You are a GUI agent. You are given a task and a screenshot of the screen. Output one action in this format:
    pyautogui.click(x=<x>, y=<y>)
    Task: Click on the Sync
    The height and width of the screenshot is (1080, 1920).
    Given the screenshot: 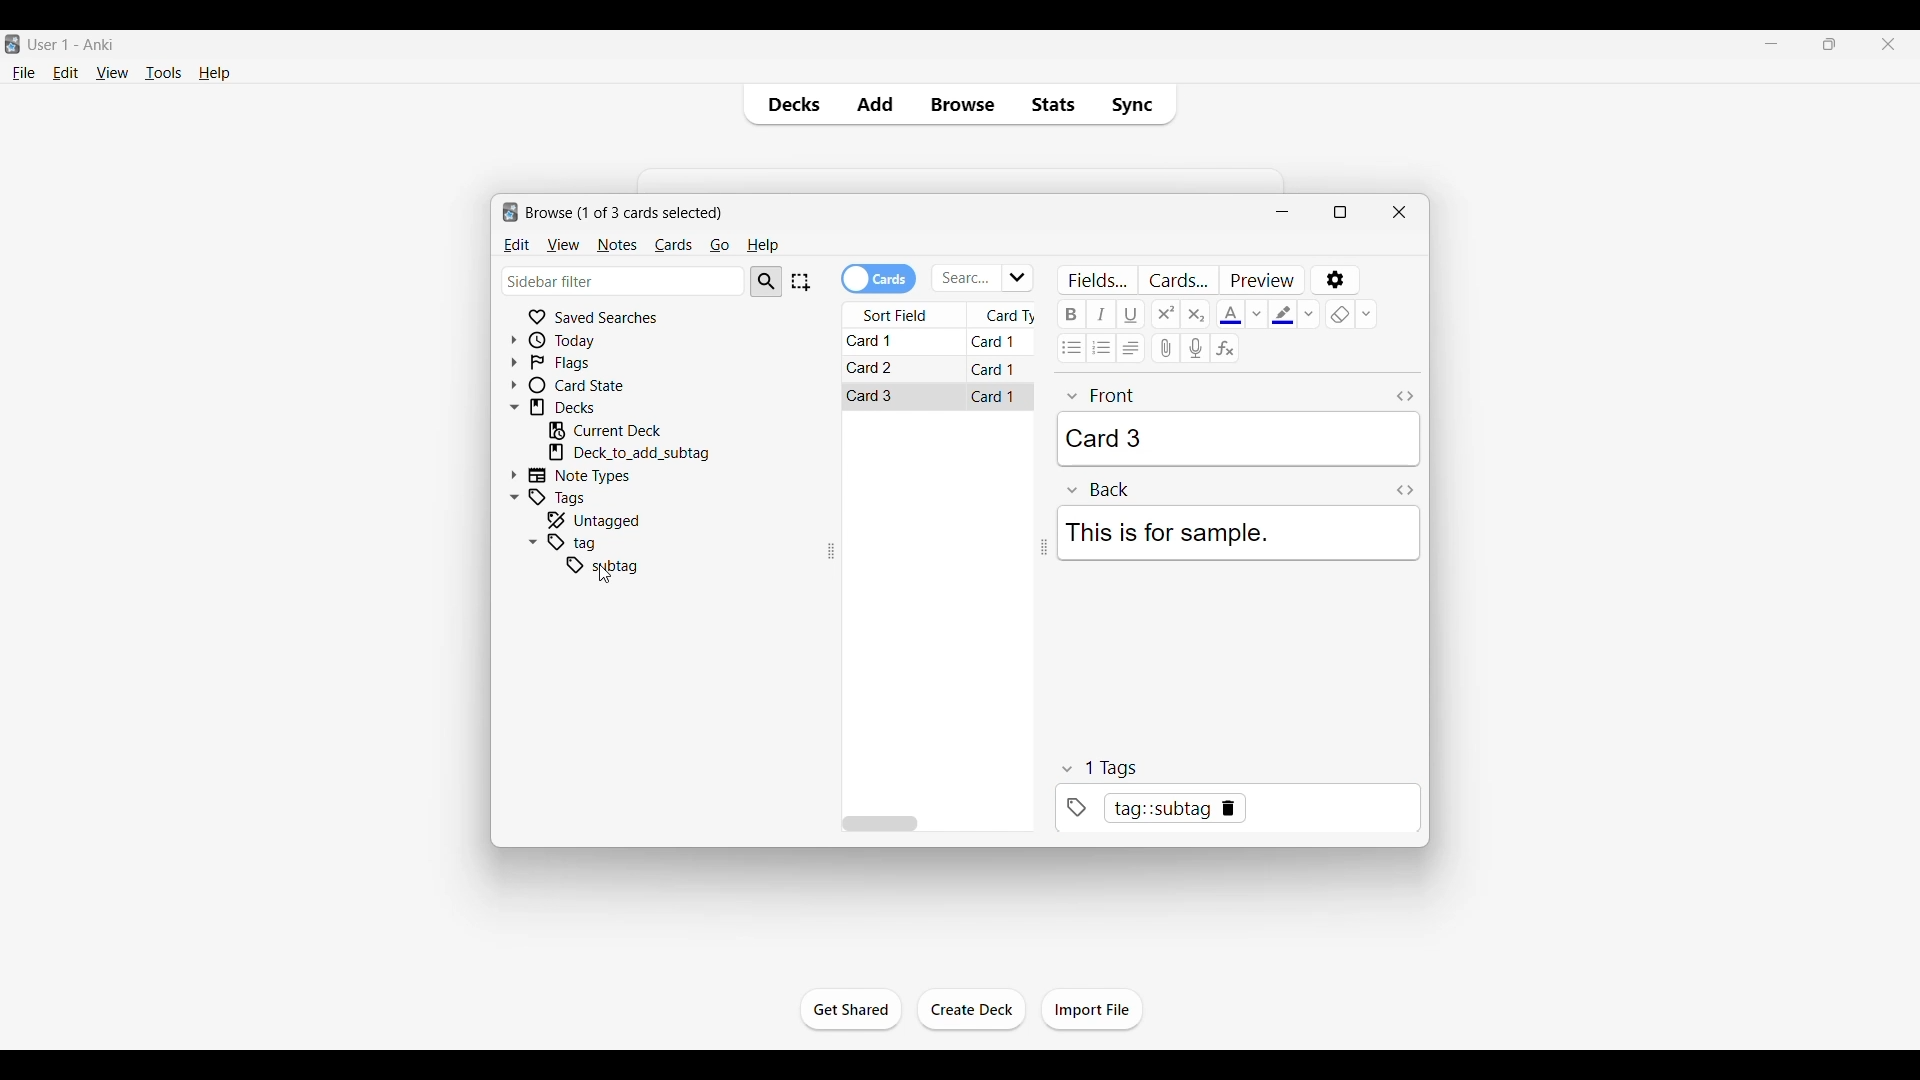 What is the action you would take?
    pyautogui.click(x=1137, y=104)
    